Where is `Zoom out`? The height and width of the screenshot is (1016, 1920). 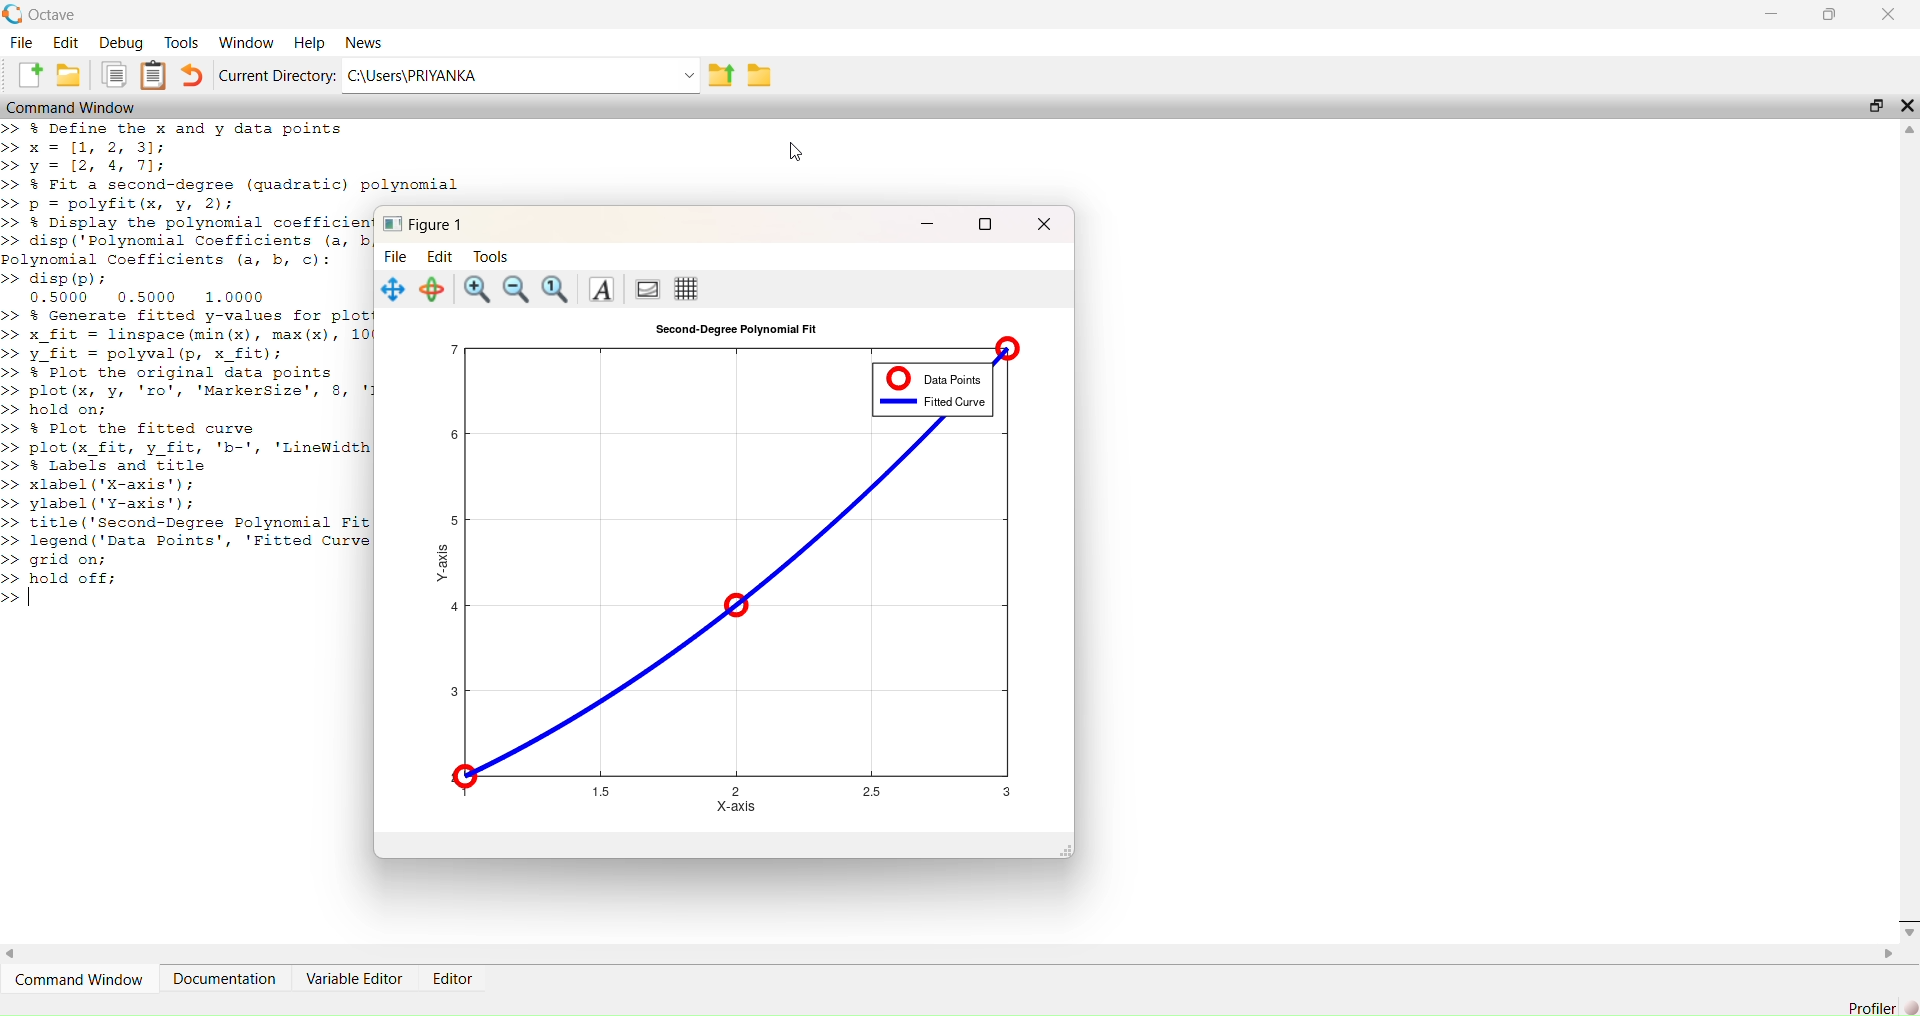
Zoom out is located at coordinates (518, 290).